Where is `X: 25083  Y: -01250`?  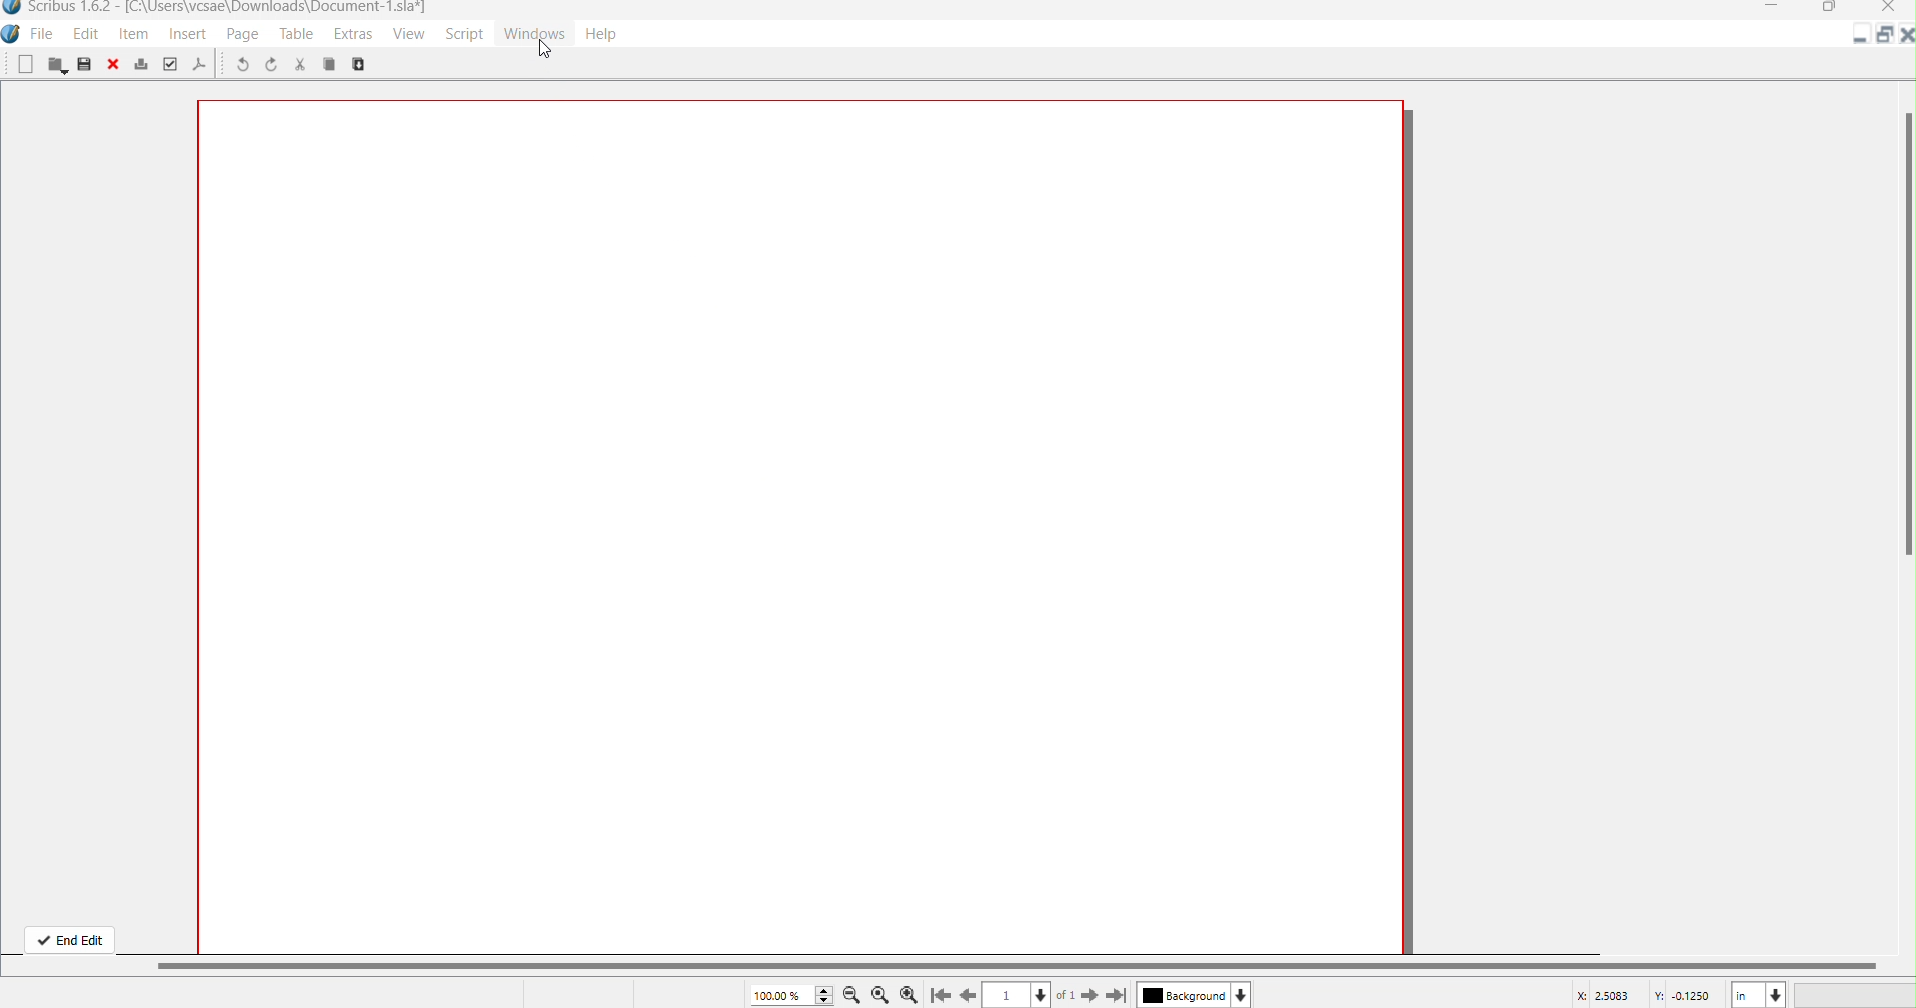
X: 25083  Y: -01250 is located at coordinates (1643, 994).